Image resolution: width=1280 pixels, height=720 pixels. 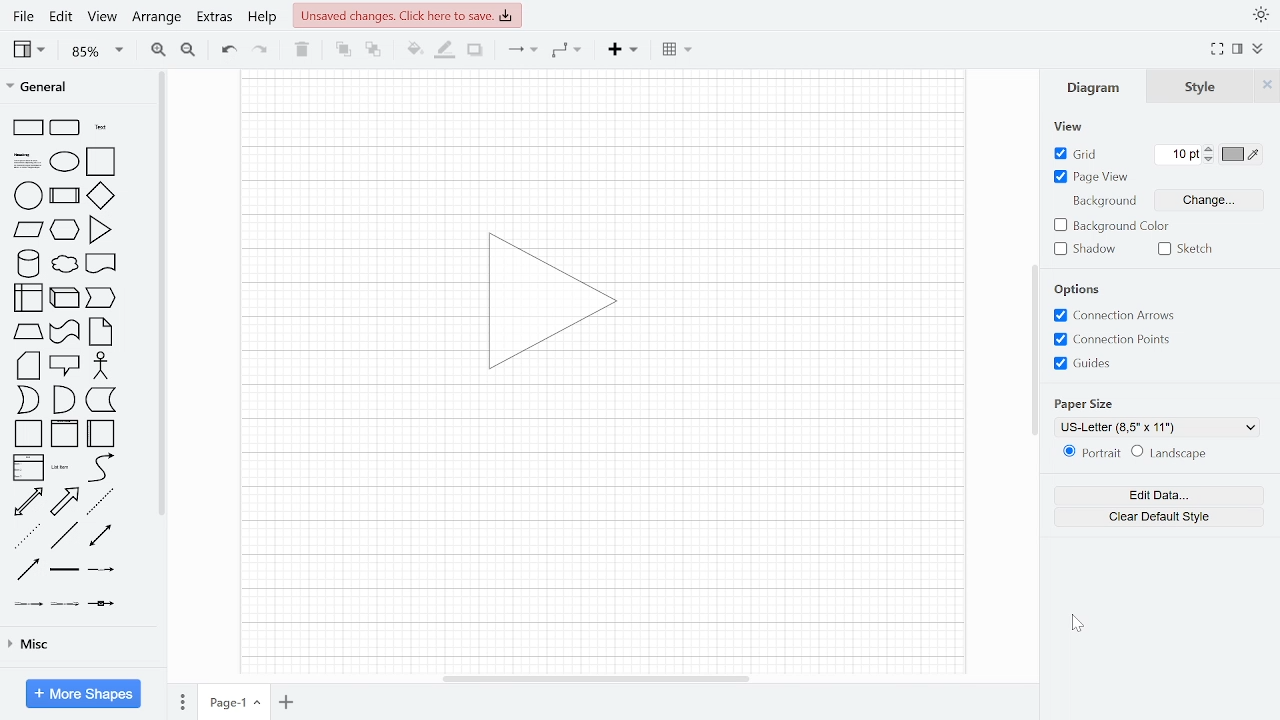 What do you see at coordinates (64, 162) in the screenshot?
I see `Ellipse` at bounding box center [64, 162].